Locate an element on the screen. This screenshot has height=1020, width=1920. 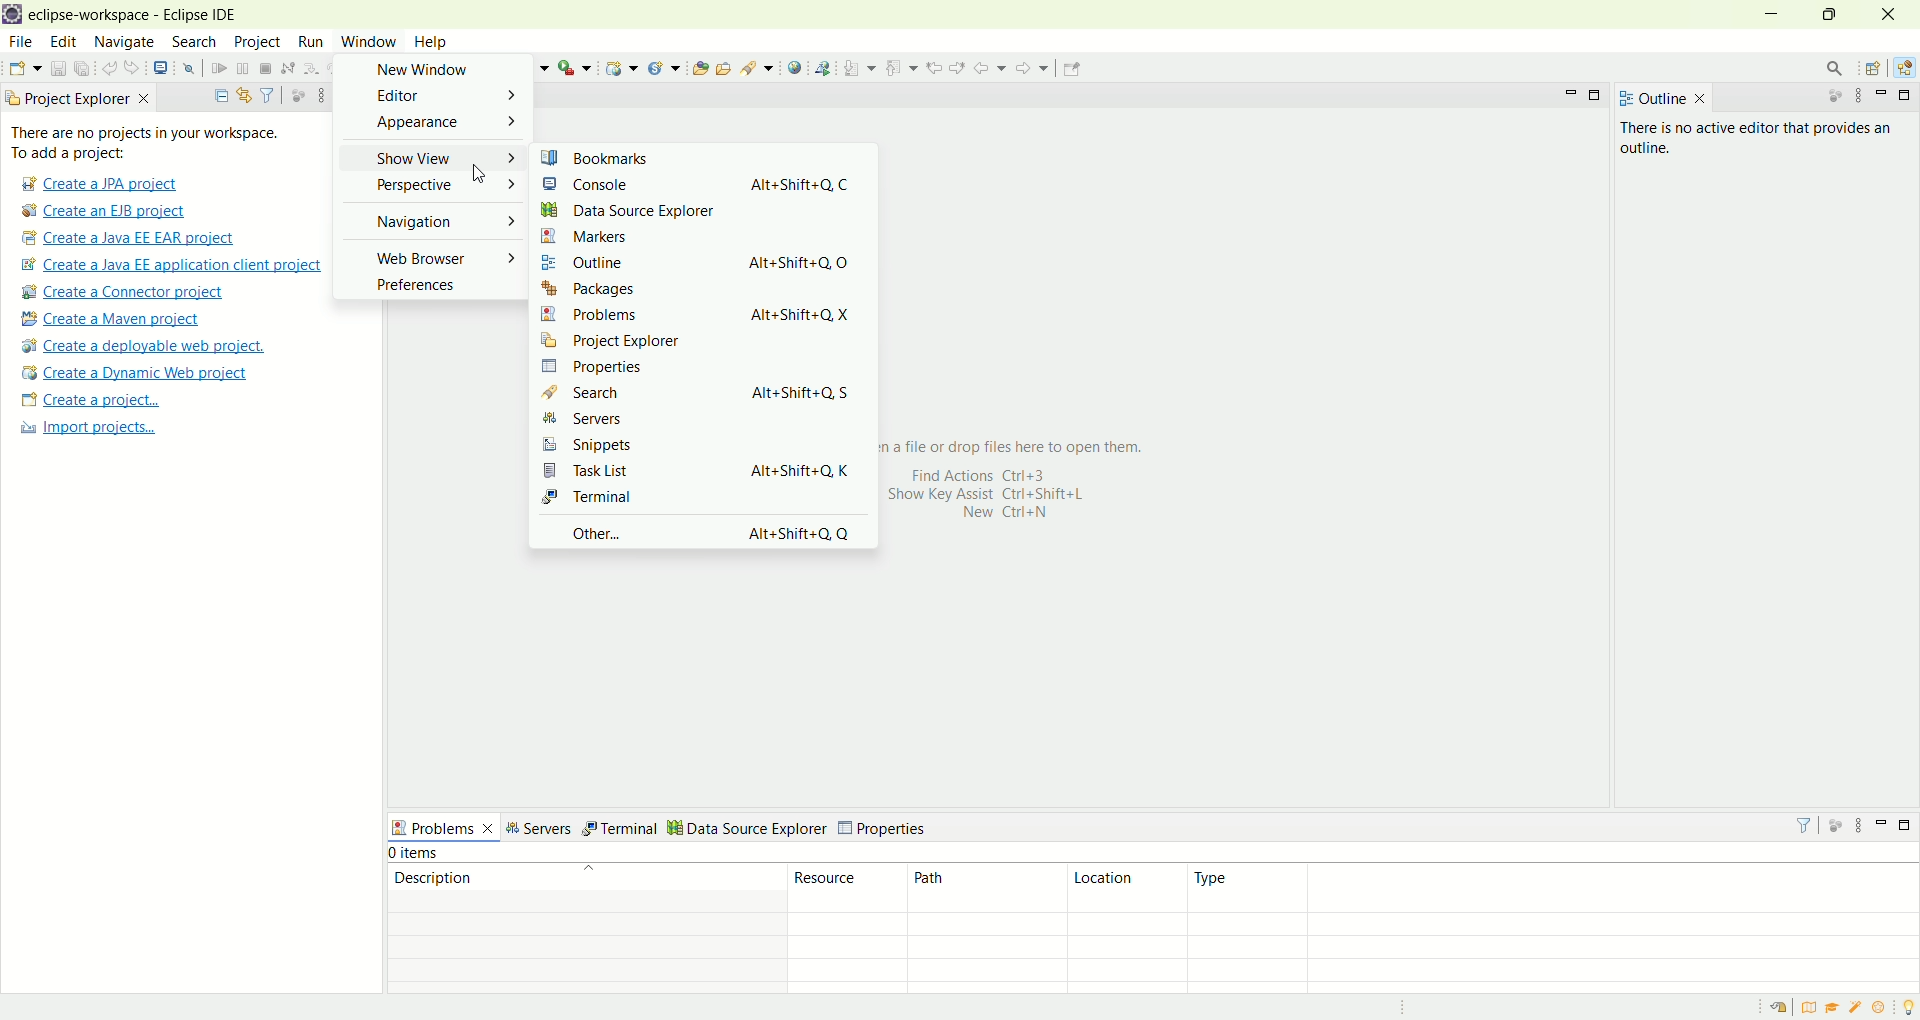
project explorer is located at coordinates (634, 343).